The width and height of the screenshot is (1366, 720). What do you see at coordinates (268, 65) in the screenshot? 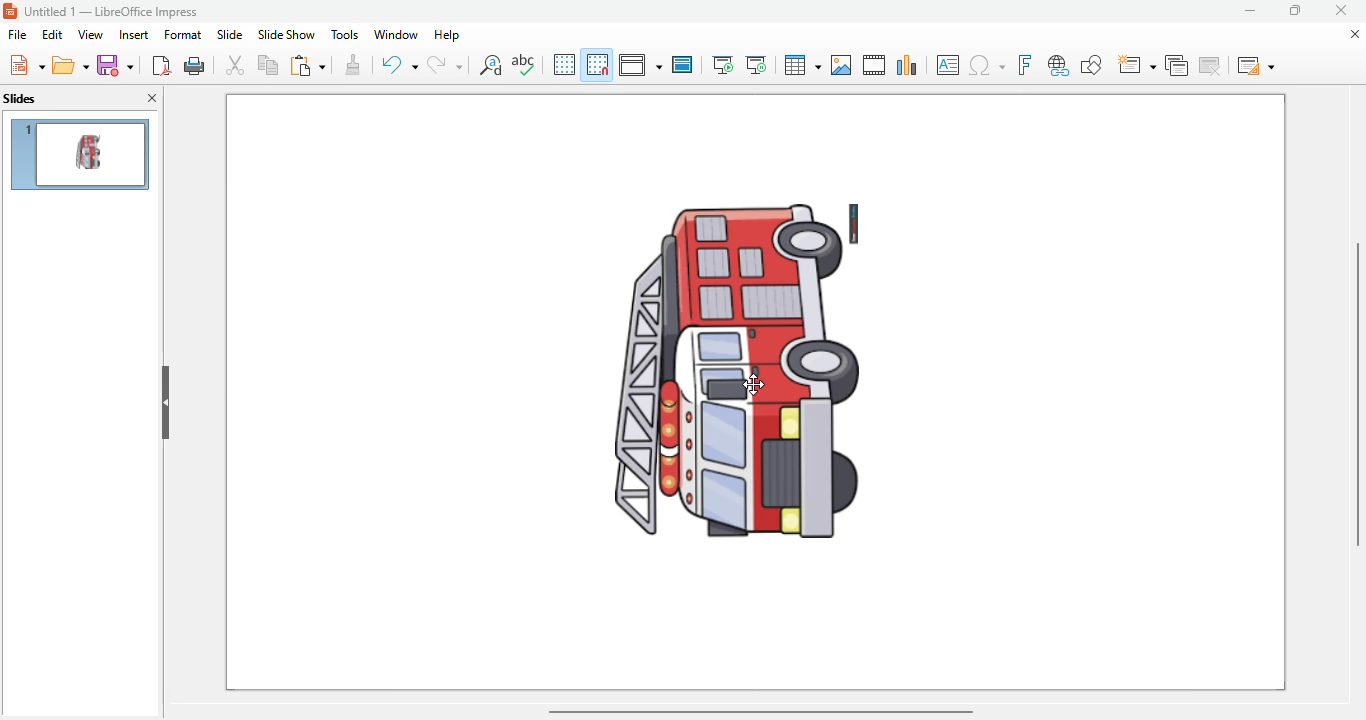
I see `copy` at bounding box center [268, 65].